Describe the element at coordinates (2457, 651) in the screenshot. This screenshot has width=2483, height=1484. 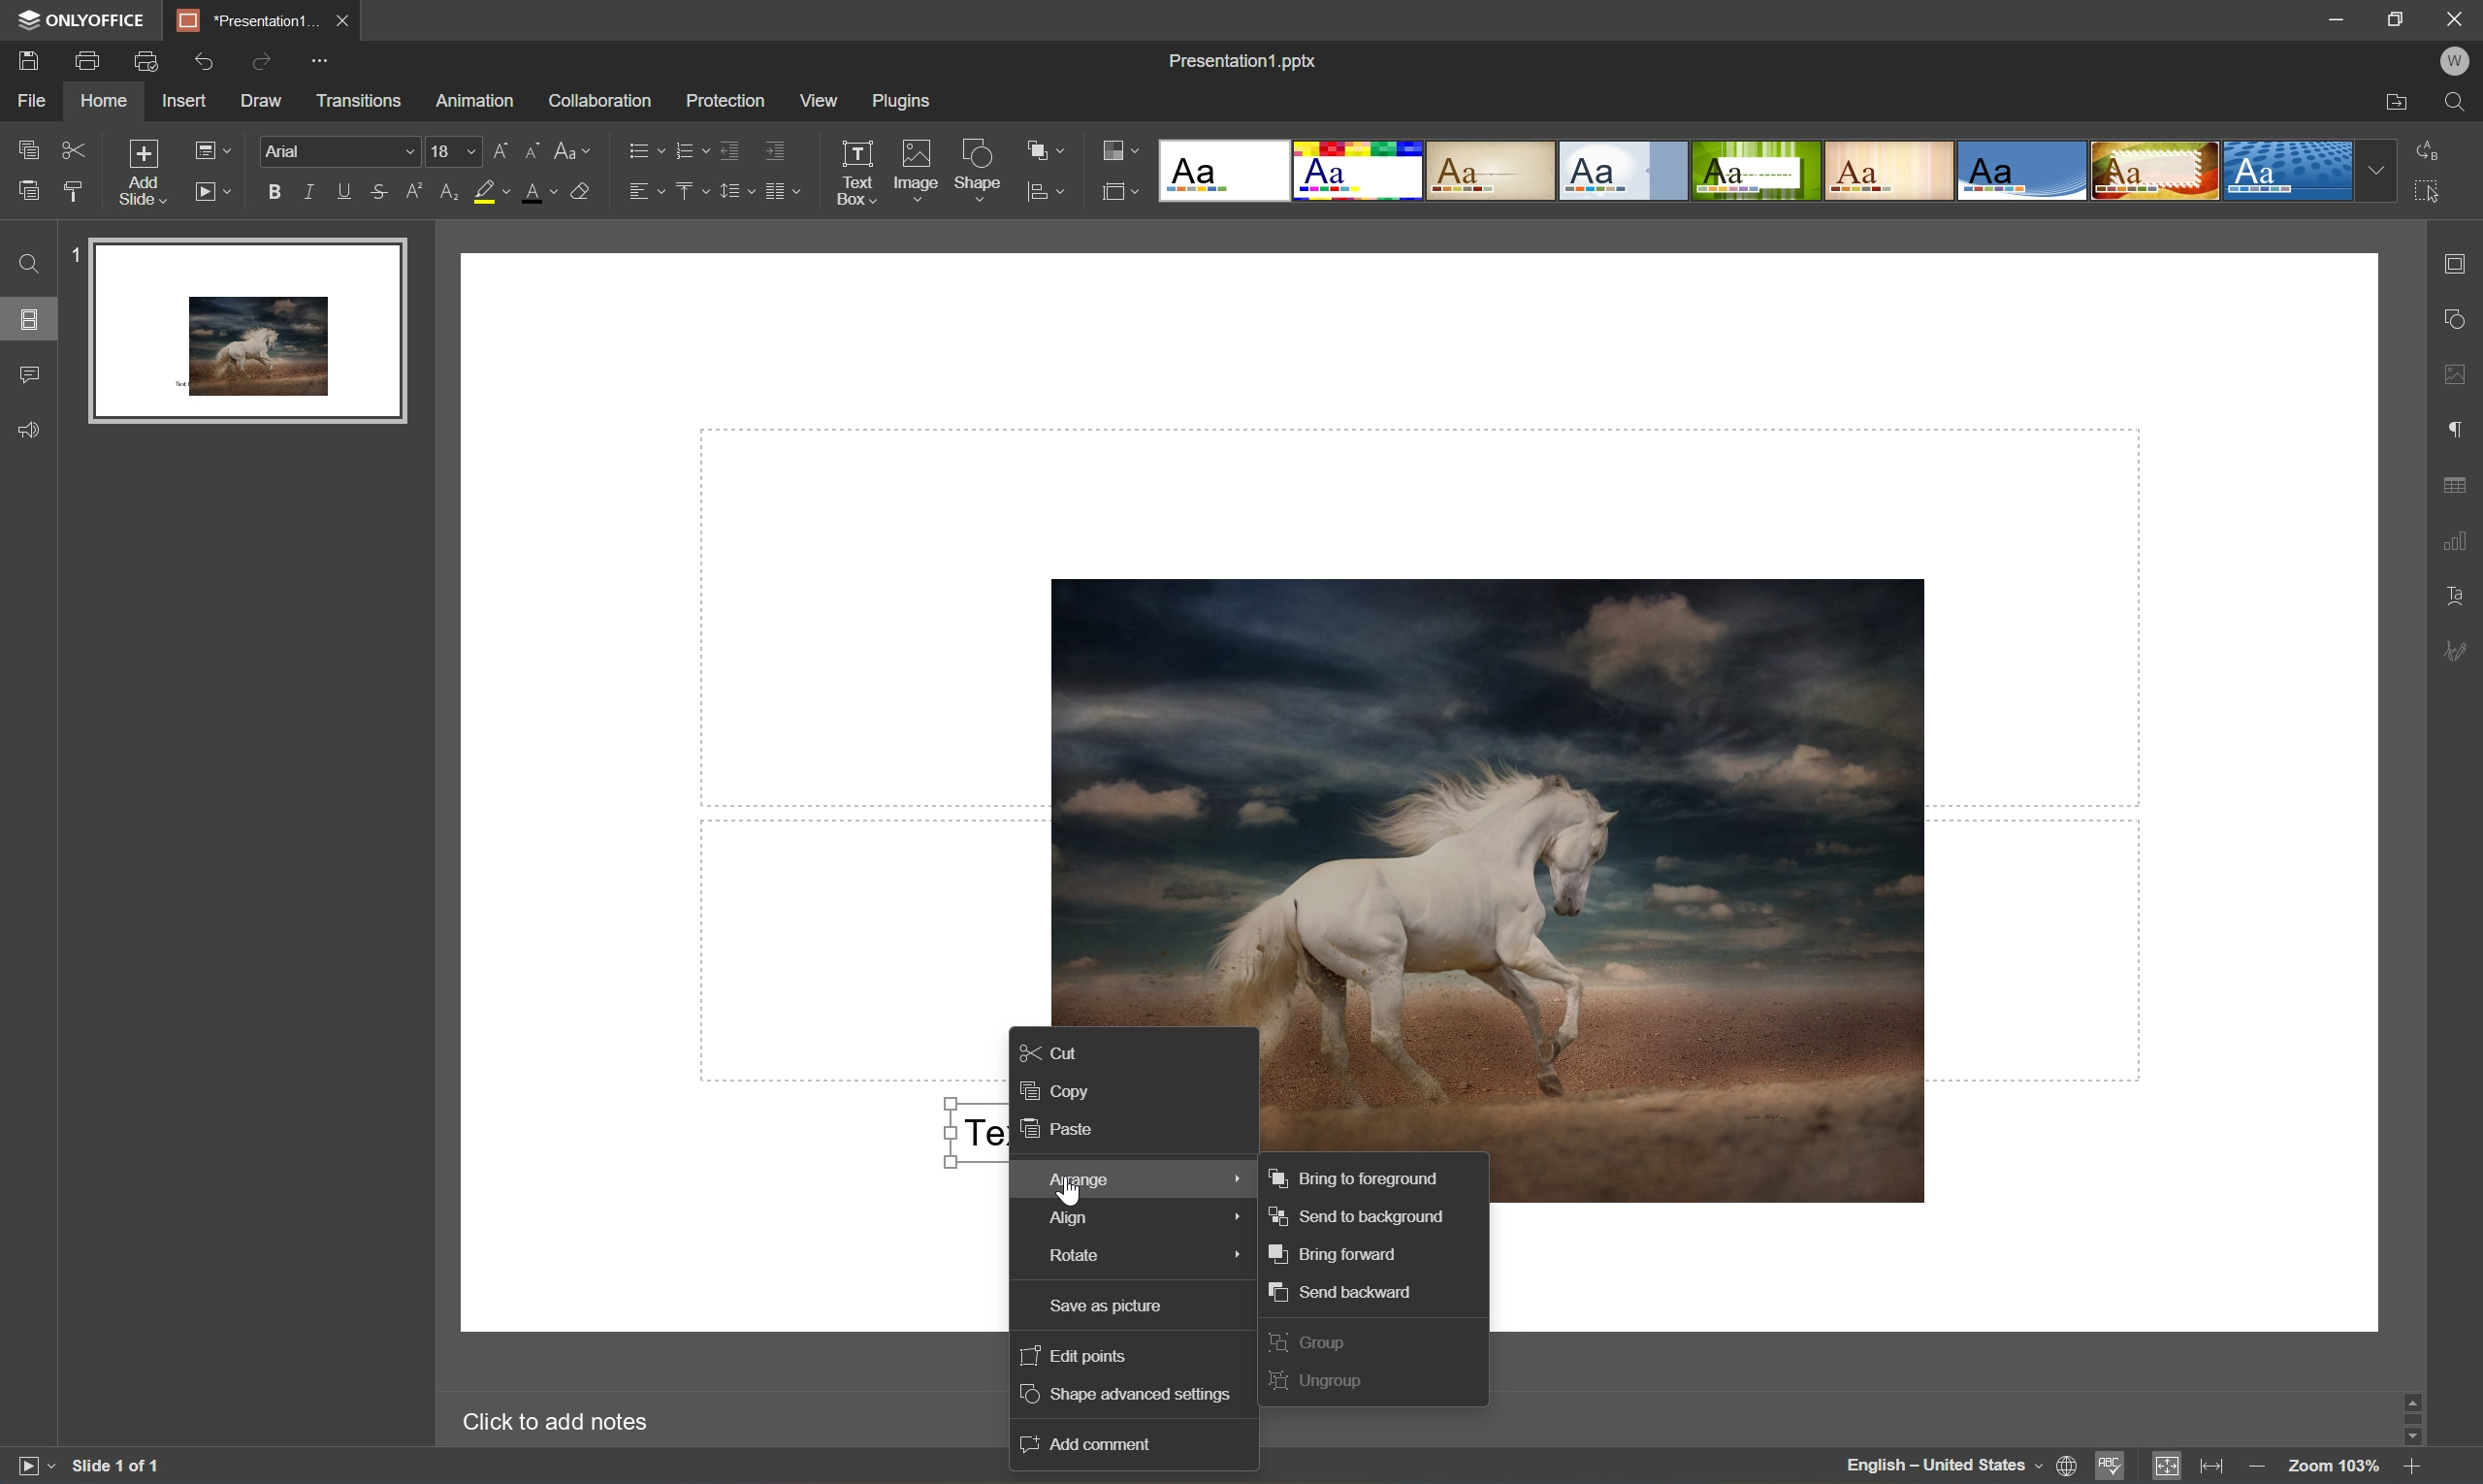
I see `Signature settings` at that location.